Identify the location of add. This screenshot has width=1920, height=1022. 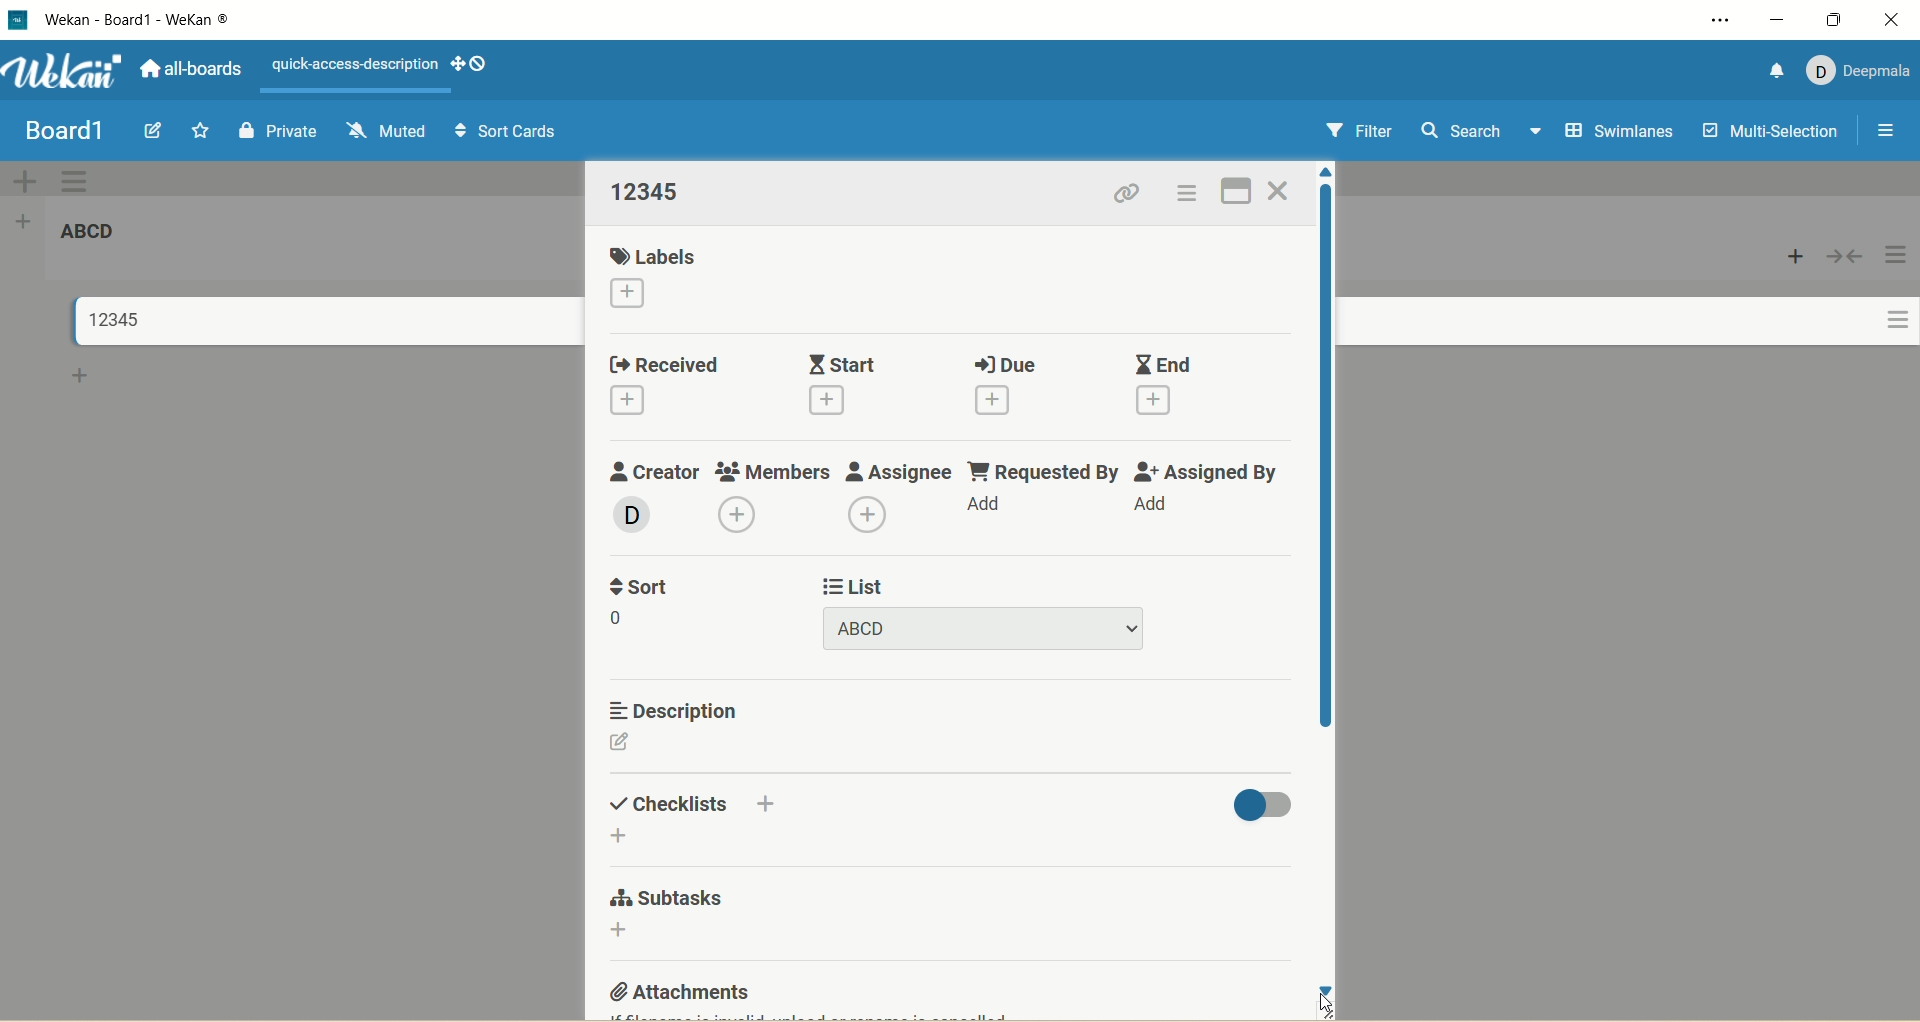
(832, 401).